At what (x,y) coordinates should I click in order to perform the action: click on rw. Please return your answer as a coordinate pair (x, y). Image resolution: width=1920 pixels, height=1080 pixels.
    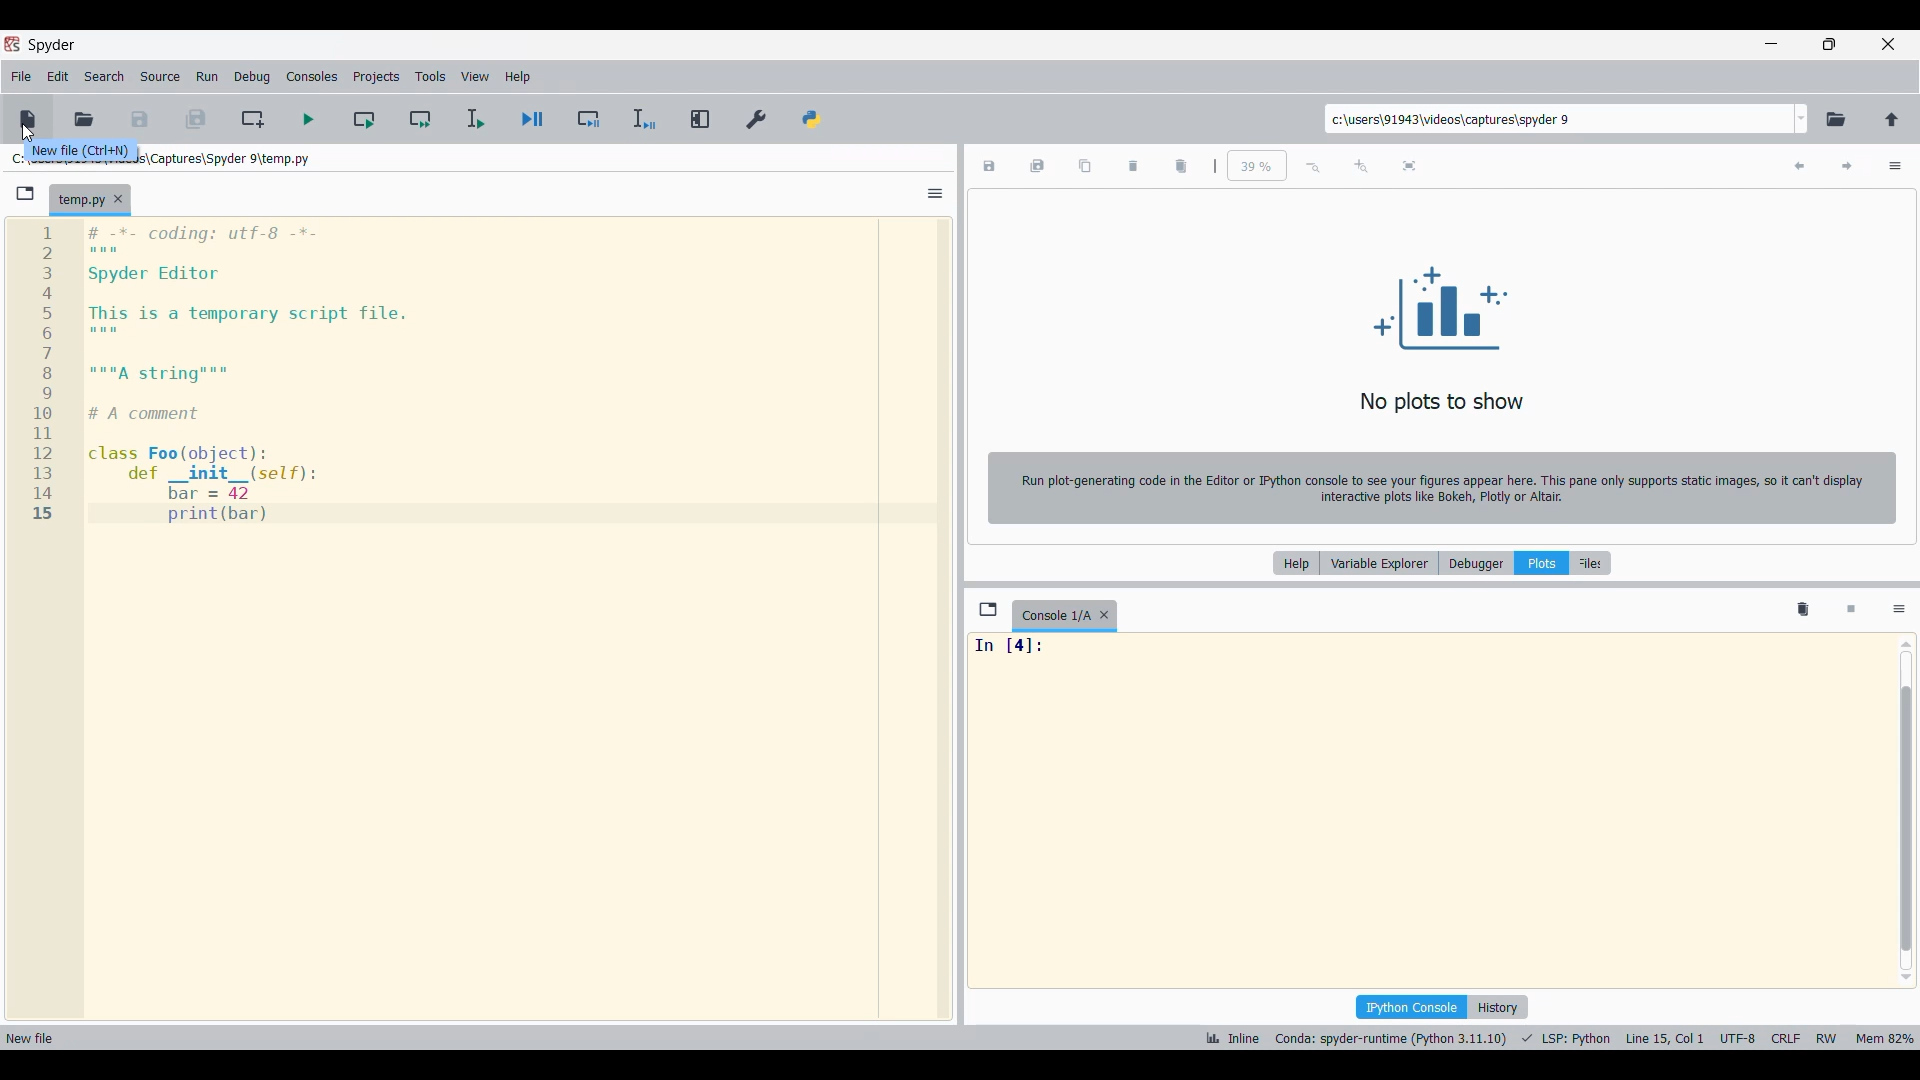
    Looking at the image, I should click on (1830, 1037).